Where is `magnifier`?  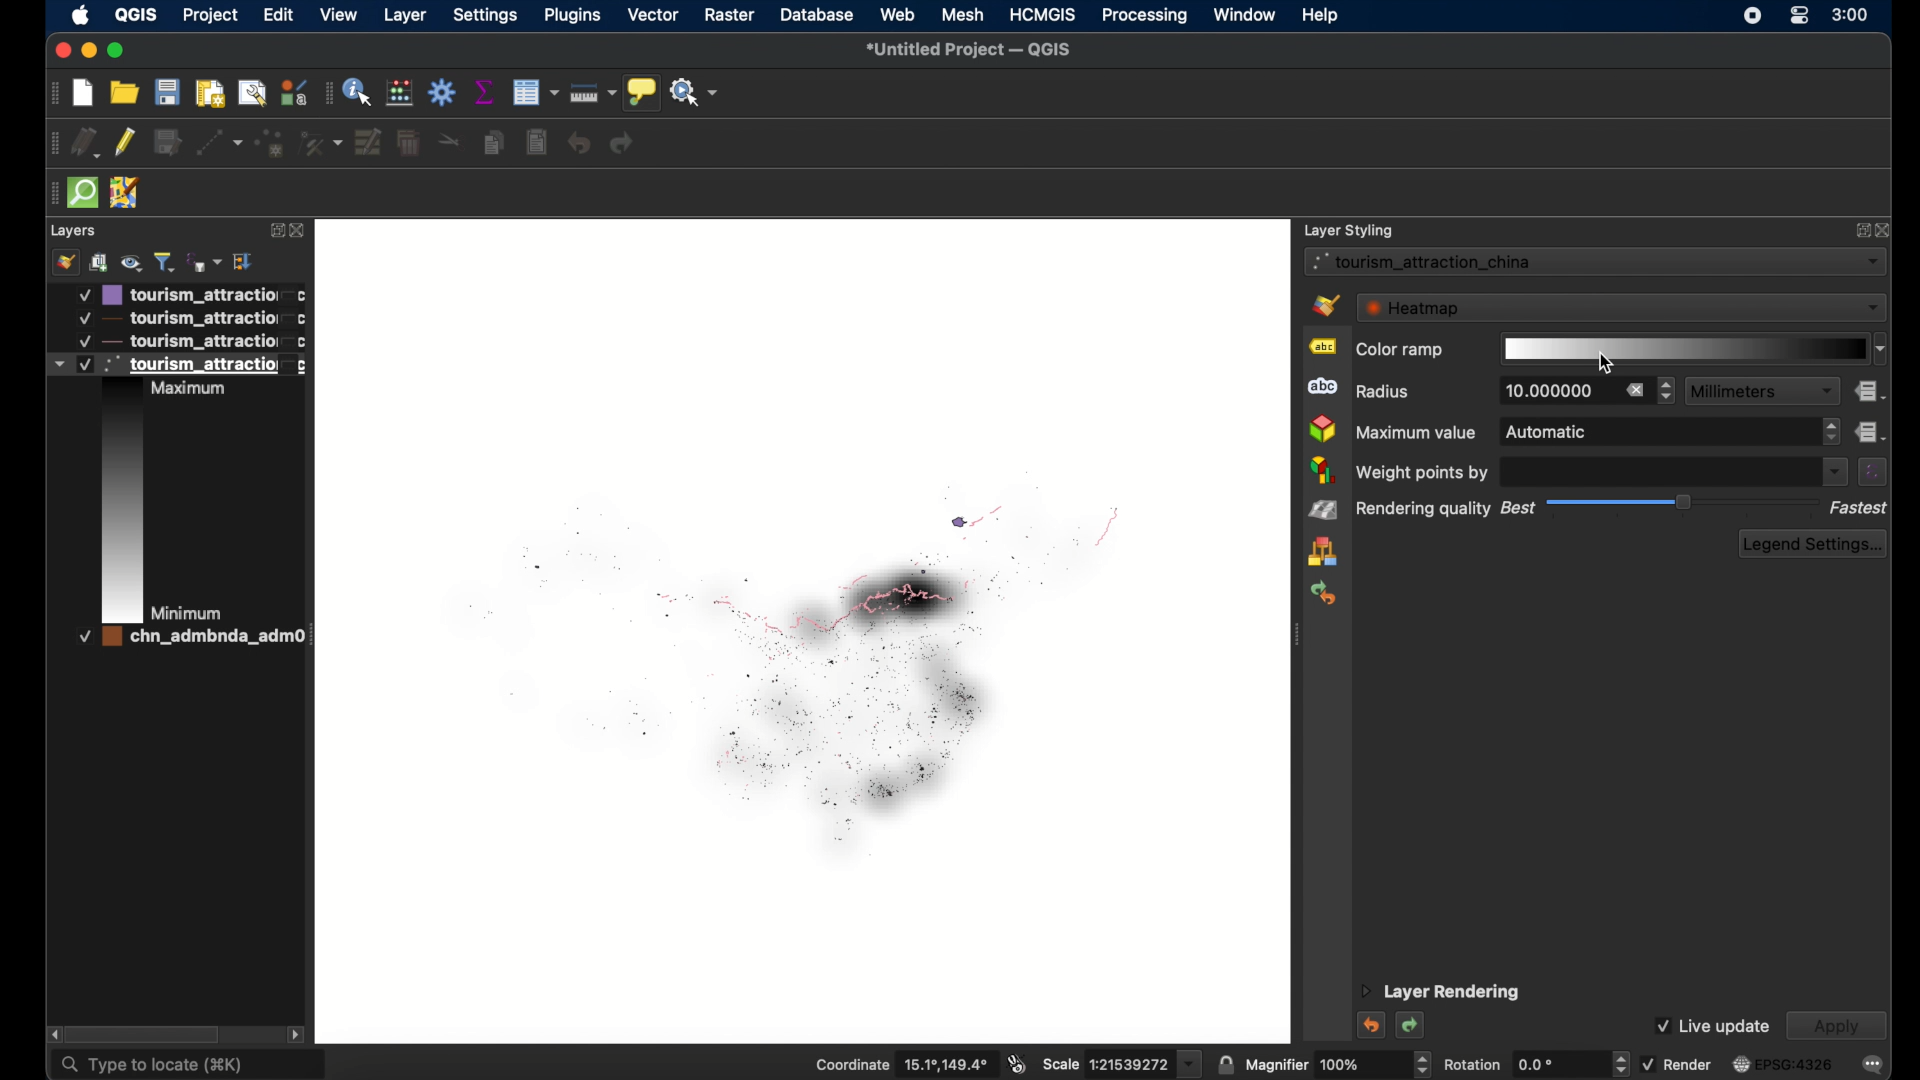
magnifier is located at coordinates (1338, 1063).